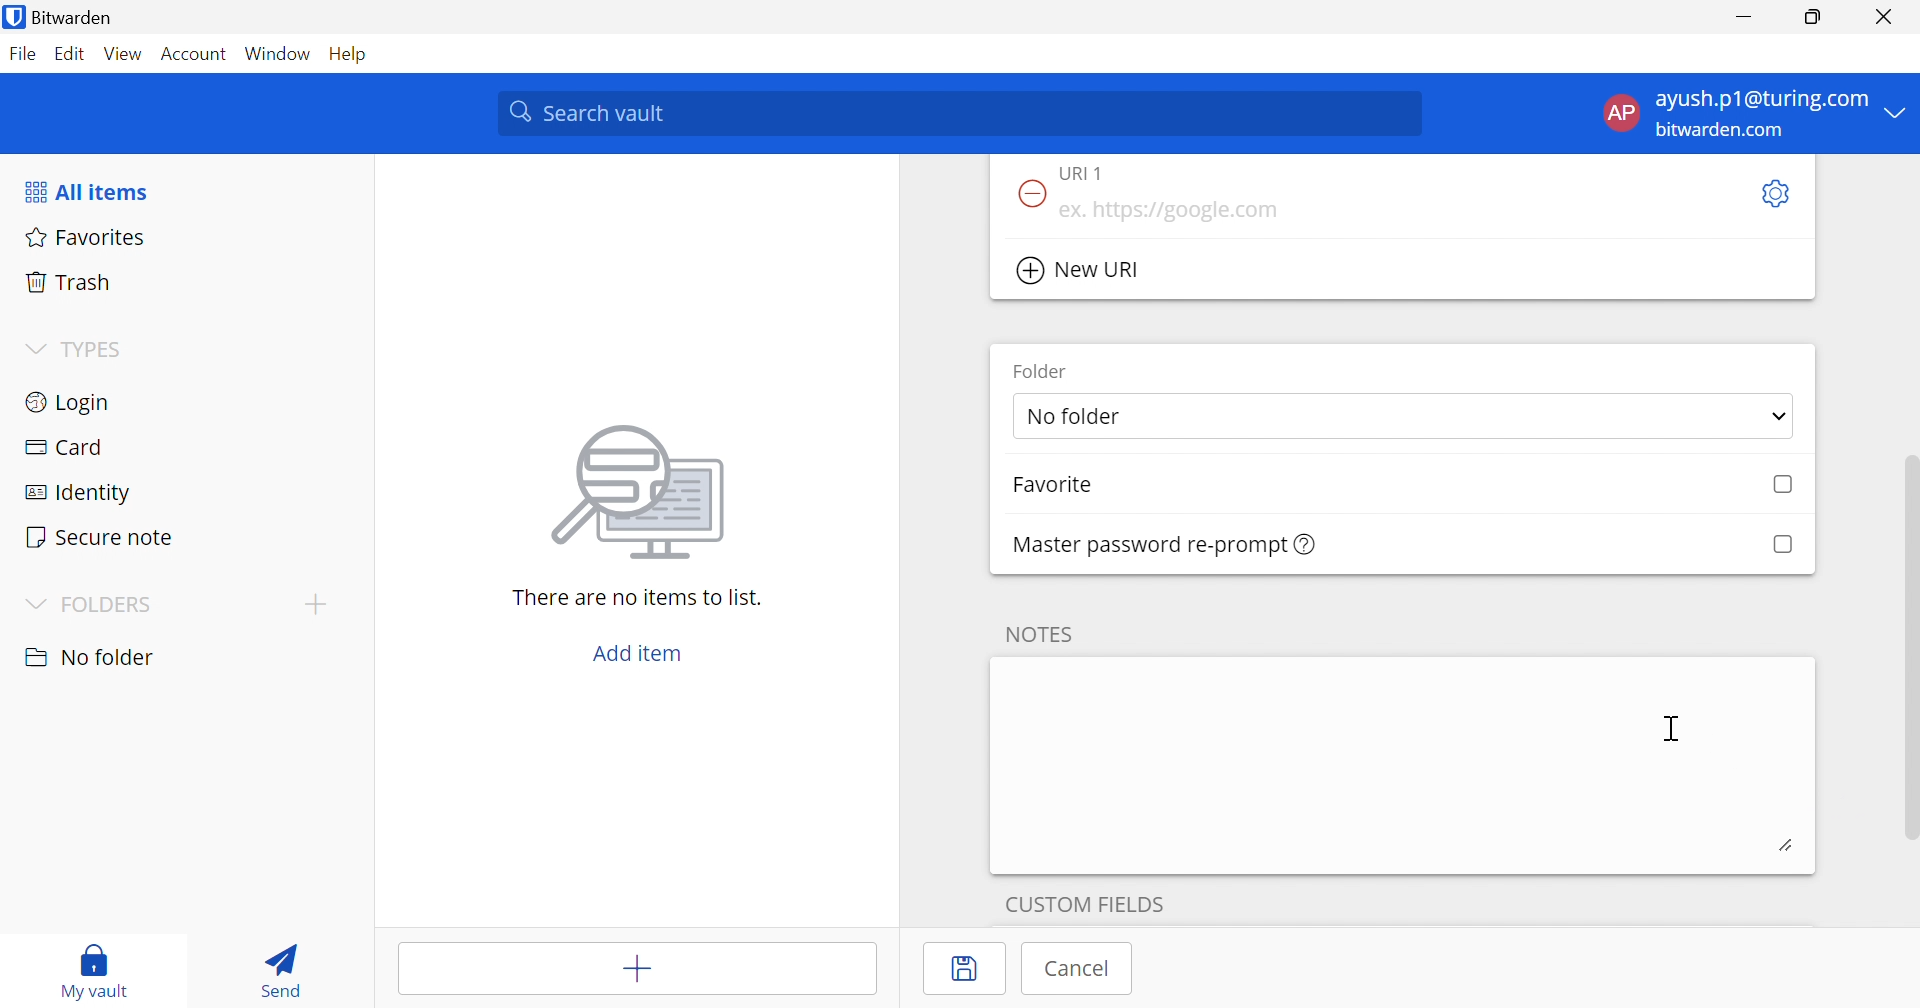 The image size is (1920, 1008). Describe the element at coordinates (1724, 131) in the screenshot. I see `bitwarden.com` at that location.